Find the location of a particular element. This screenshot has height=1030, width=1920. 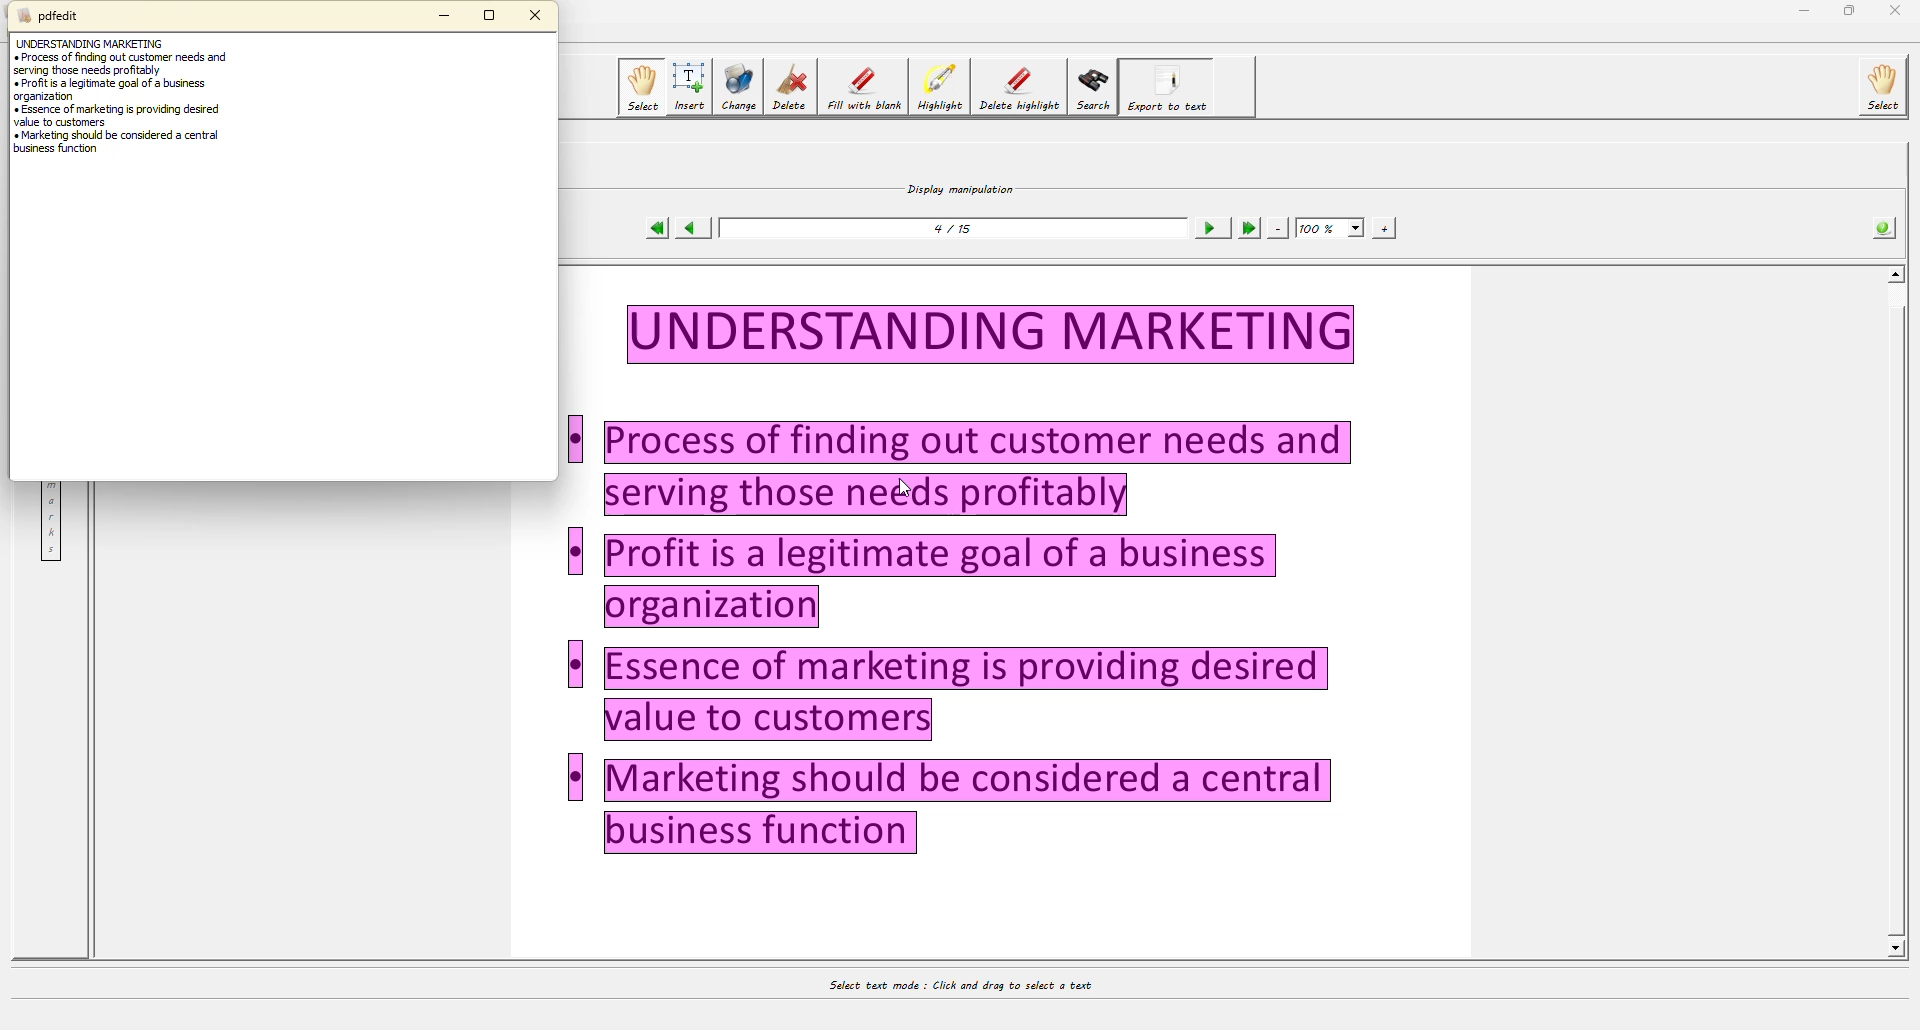

 is located at coordinates (992, 333).